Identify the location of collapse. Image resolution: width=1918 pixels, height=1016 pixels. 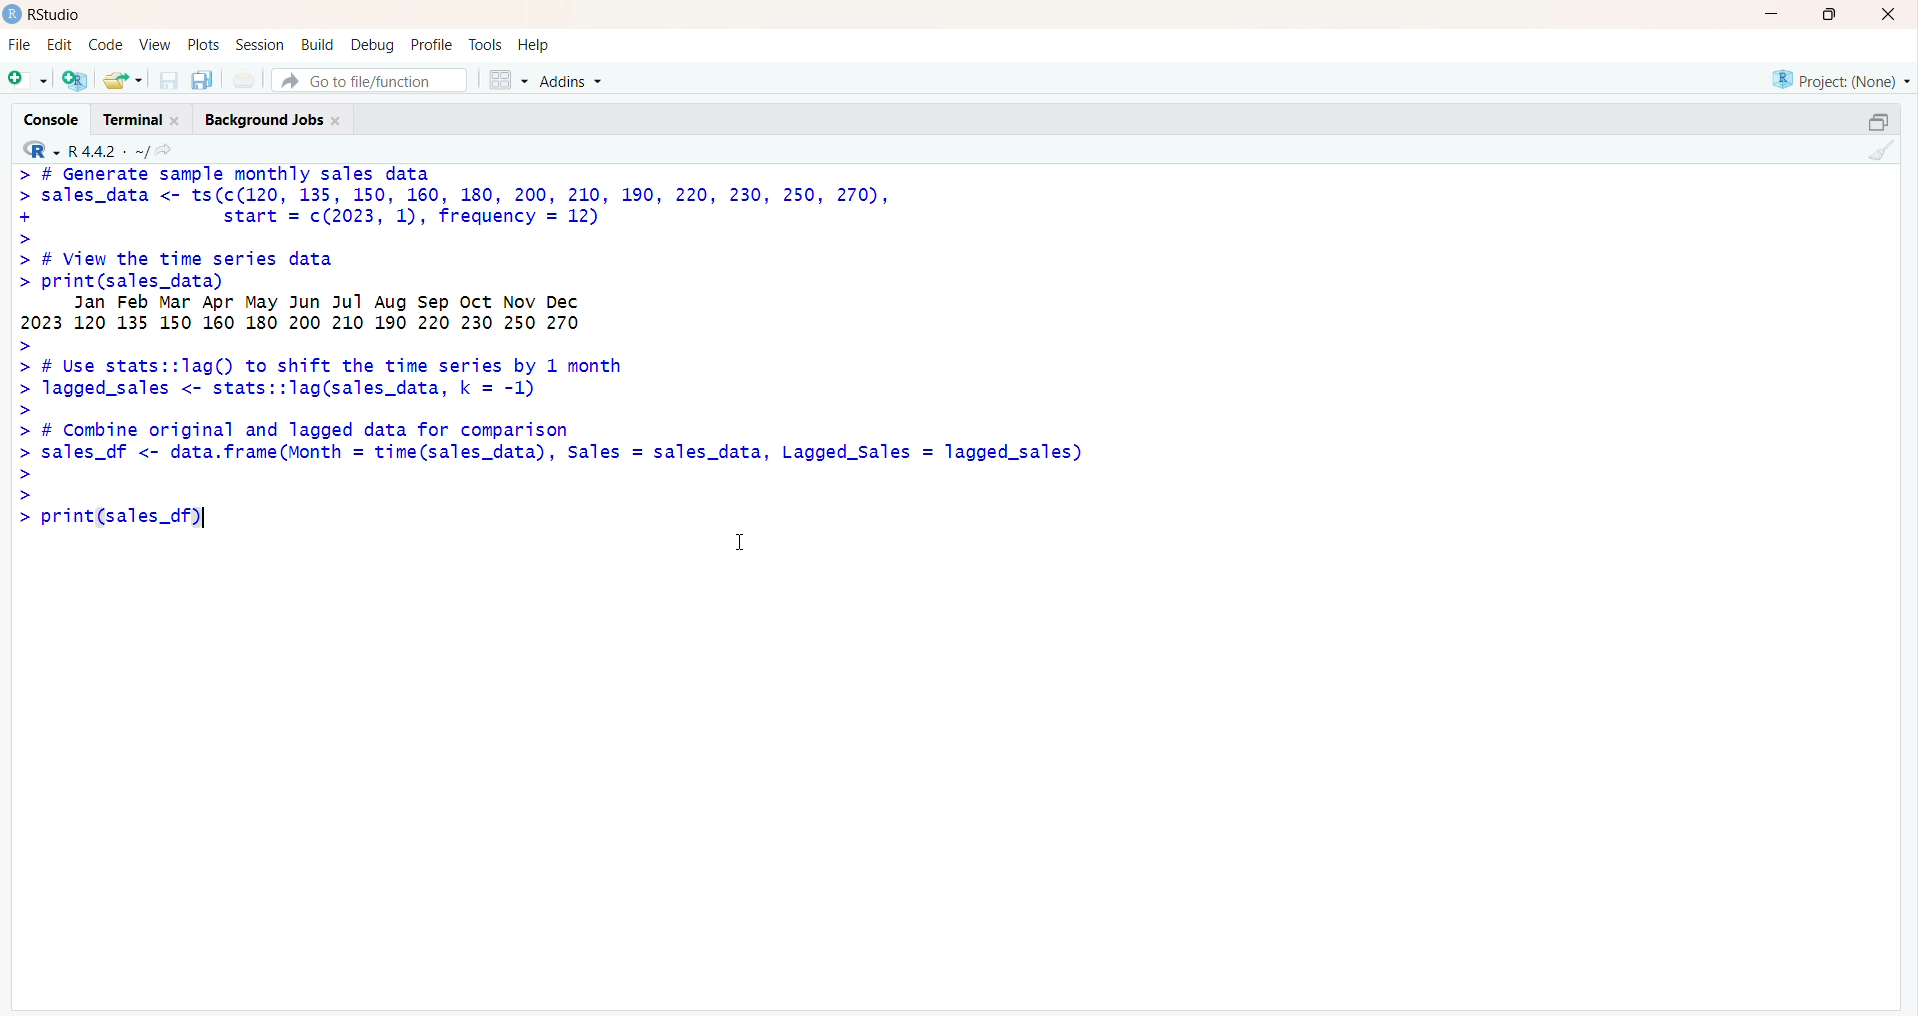
(1878, 120).